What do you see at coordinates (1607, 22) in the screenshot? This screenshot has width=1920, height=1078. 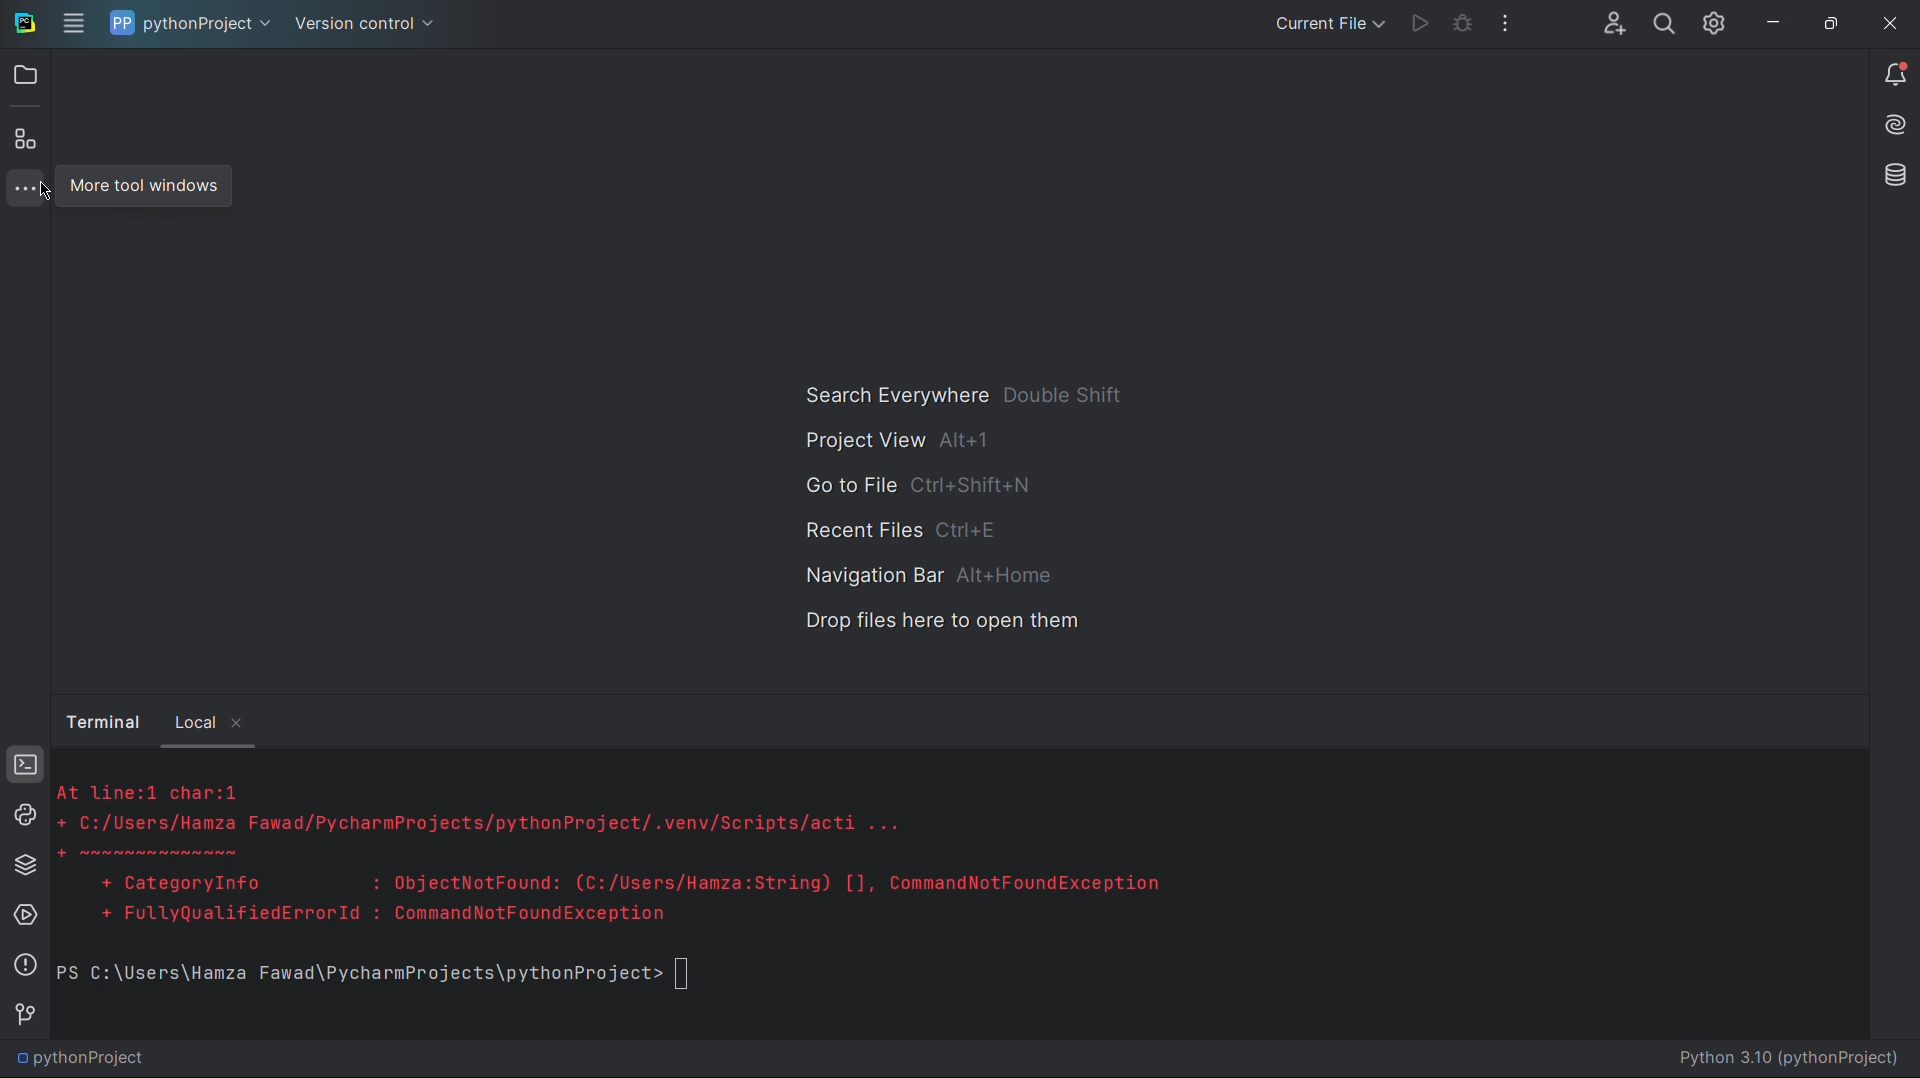 I see `Account` at bounding box center [1607, 22].